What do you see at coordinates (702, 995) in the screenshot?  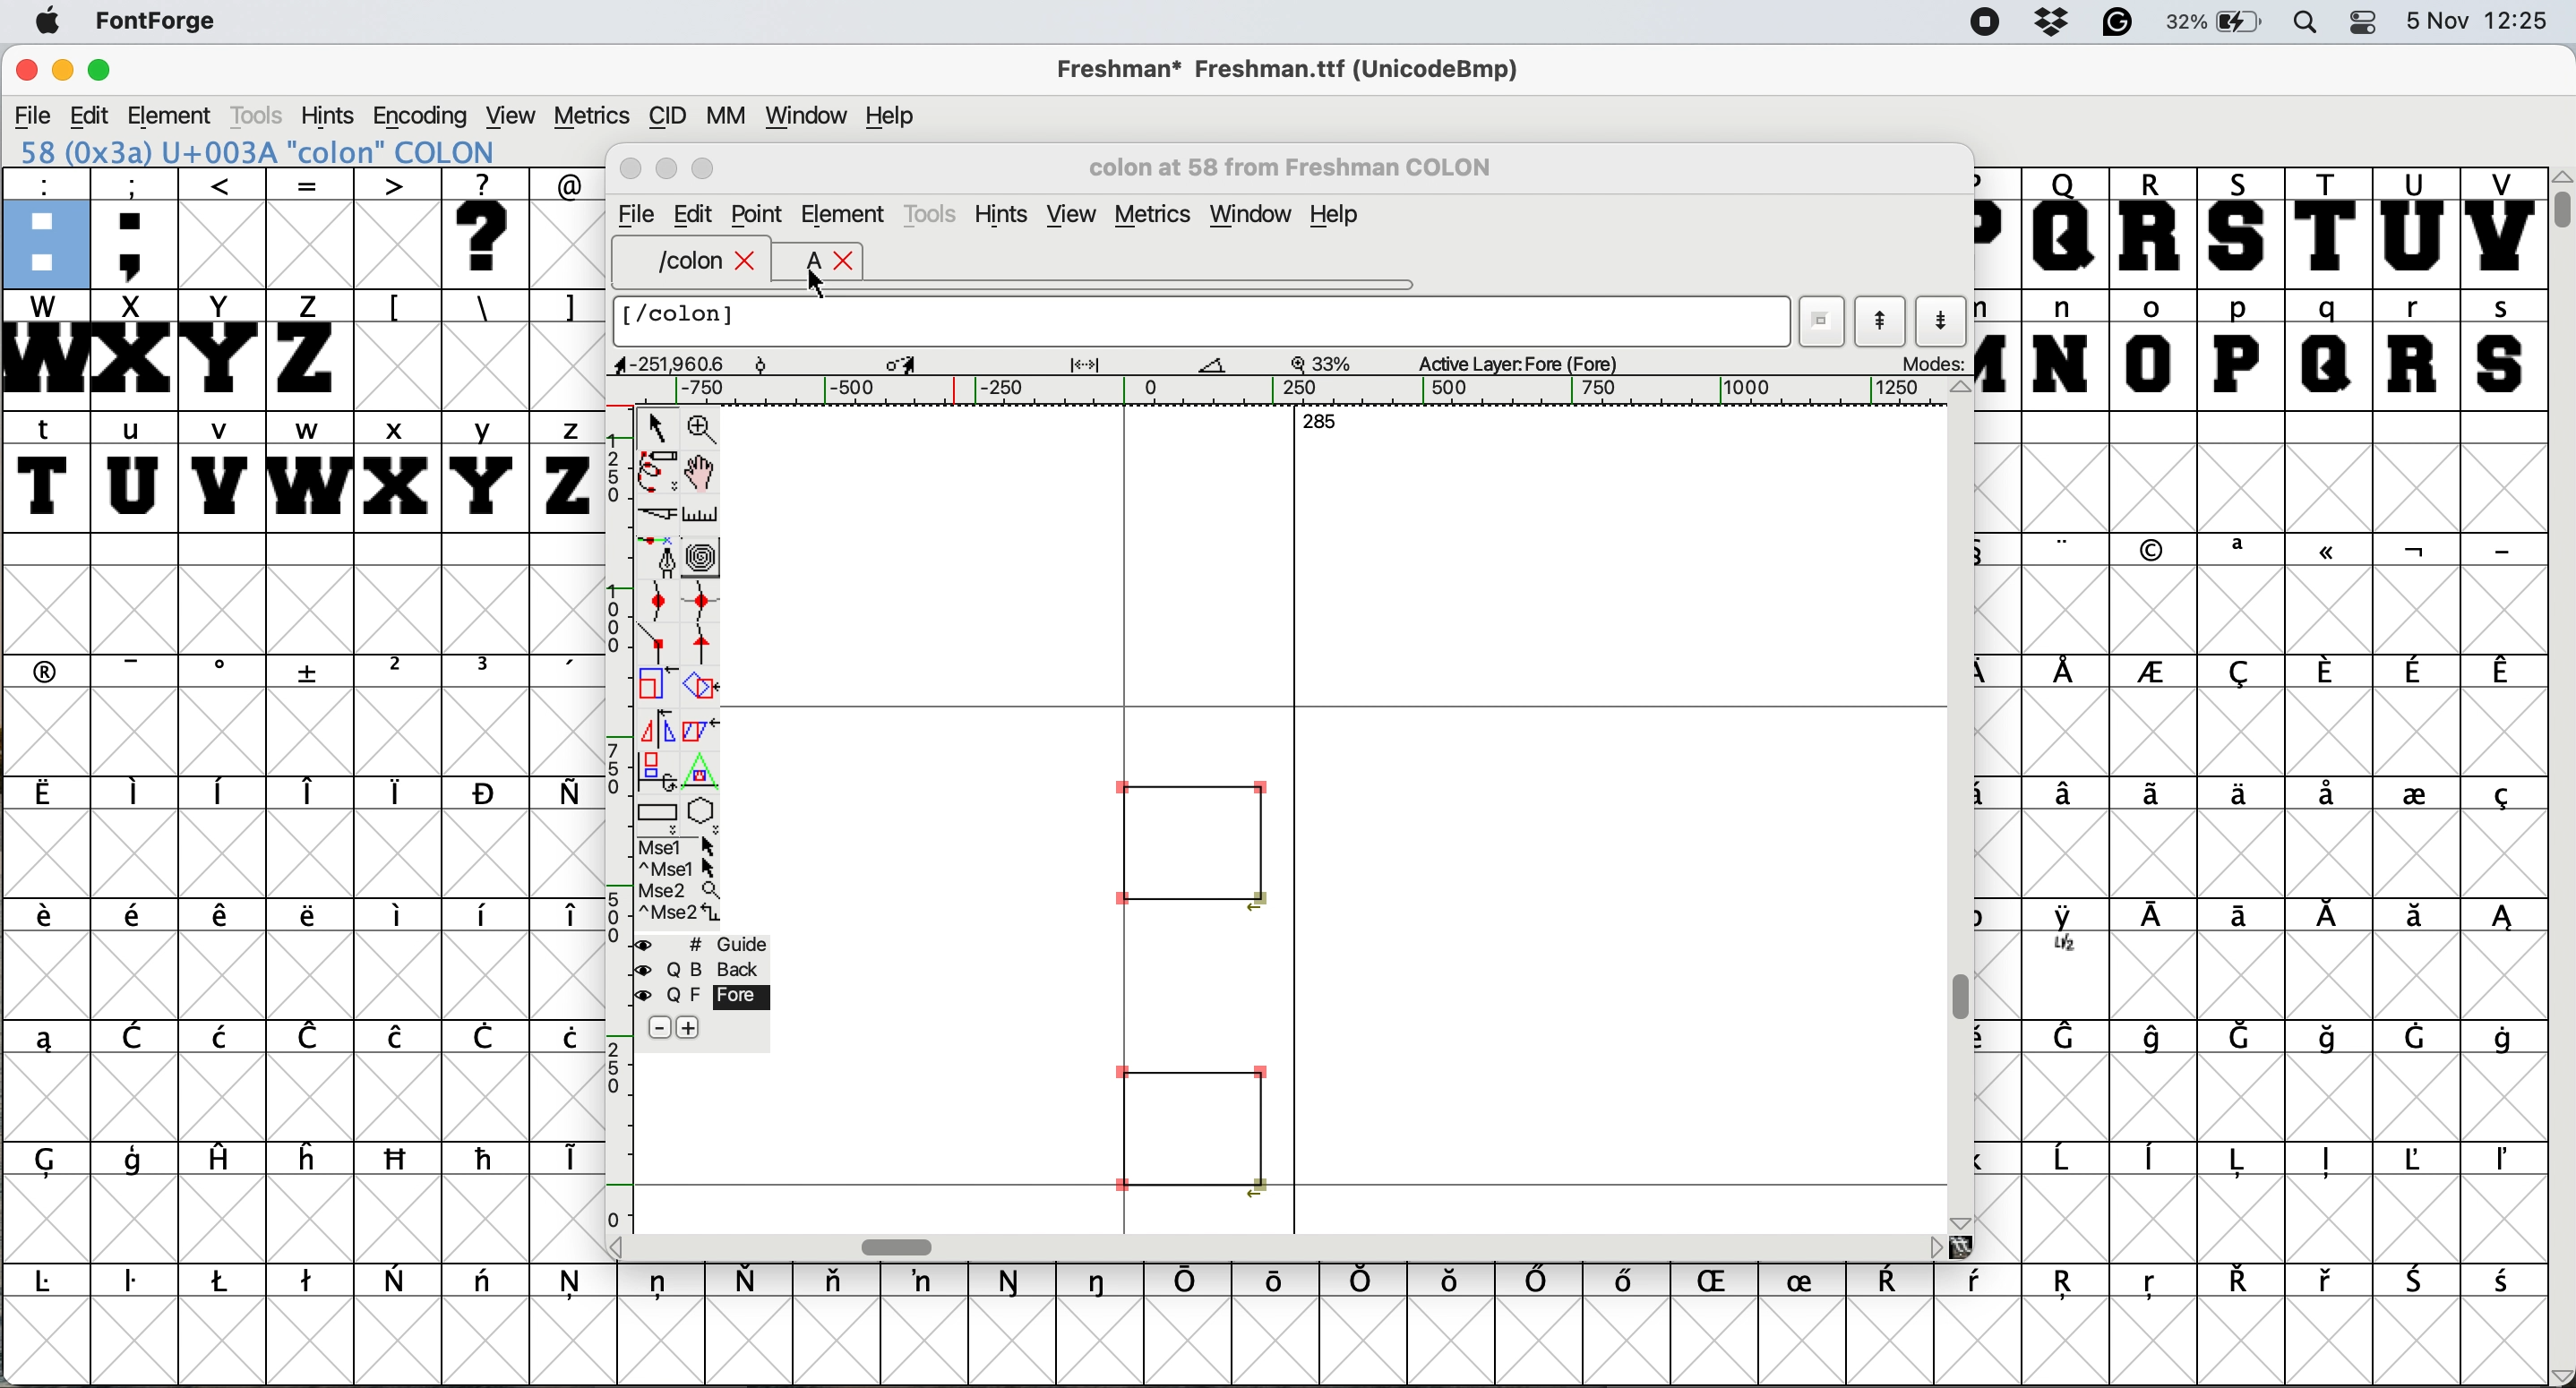 I see `fore` at bounding box center [702, 995].